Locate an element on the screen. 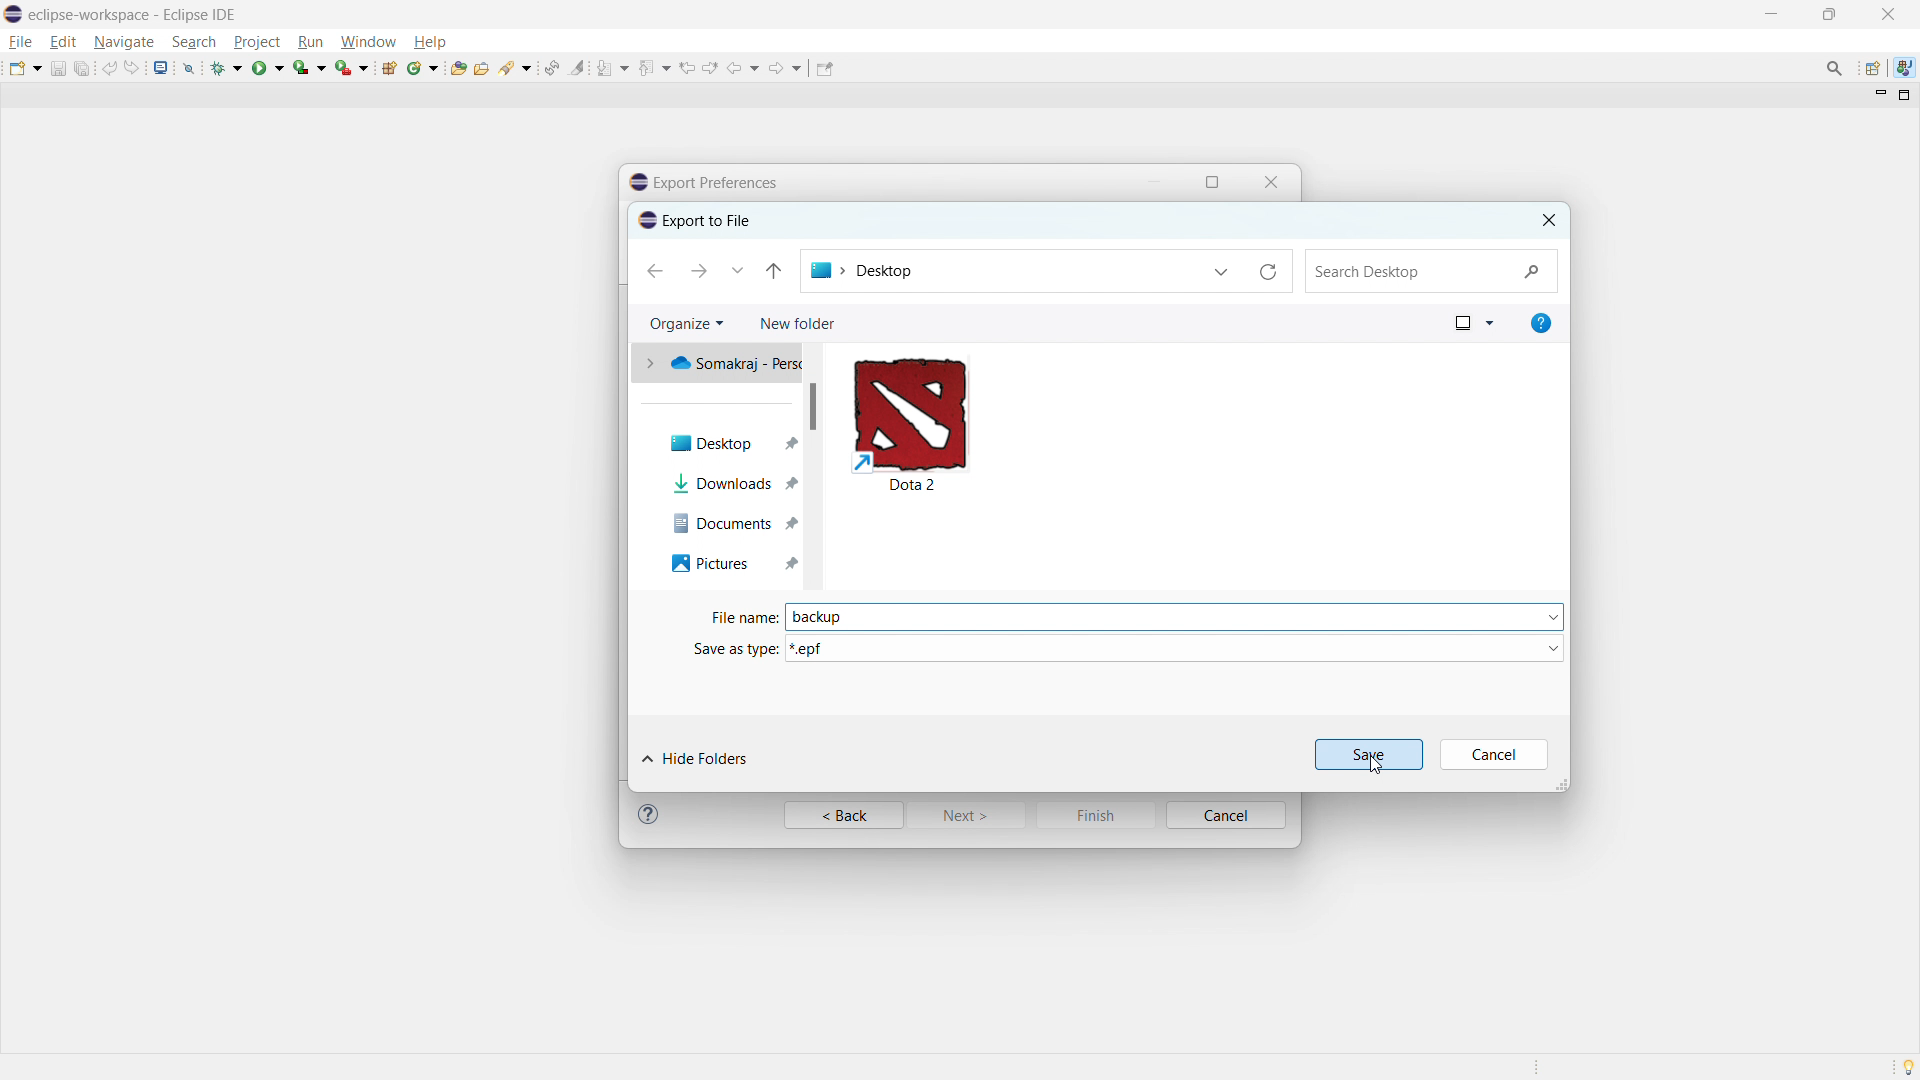 The width and height of the screenshot is (1920, 1080). open task is located at coordinates (481, 66).